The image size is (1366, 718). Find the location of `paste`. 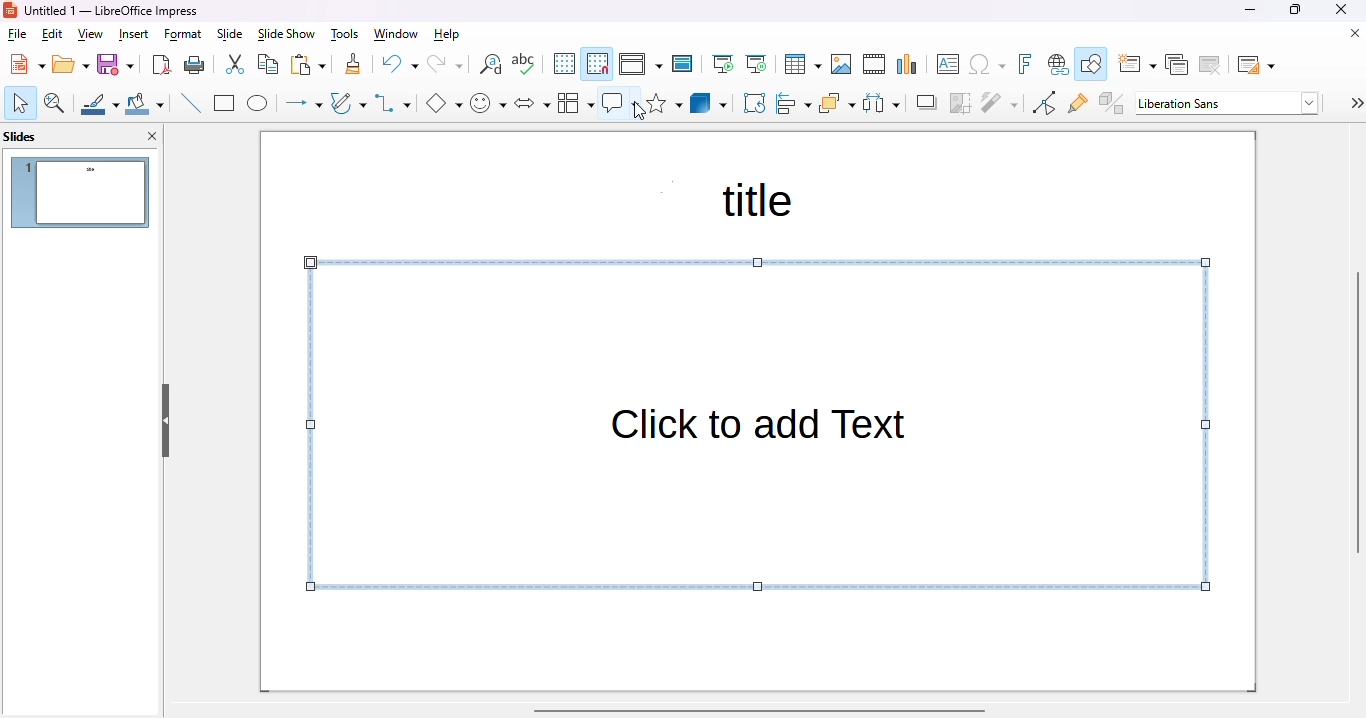

paste is located at coordinates (308, 65).